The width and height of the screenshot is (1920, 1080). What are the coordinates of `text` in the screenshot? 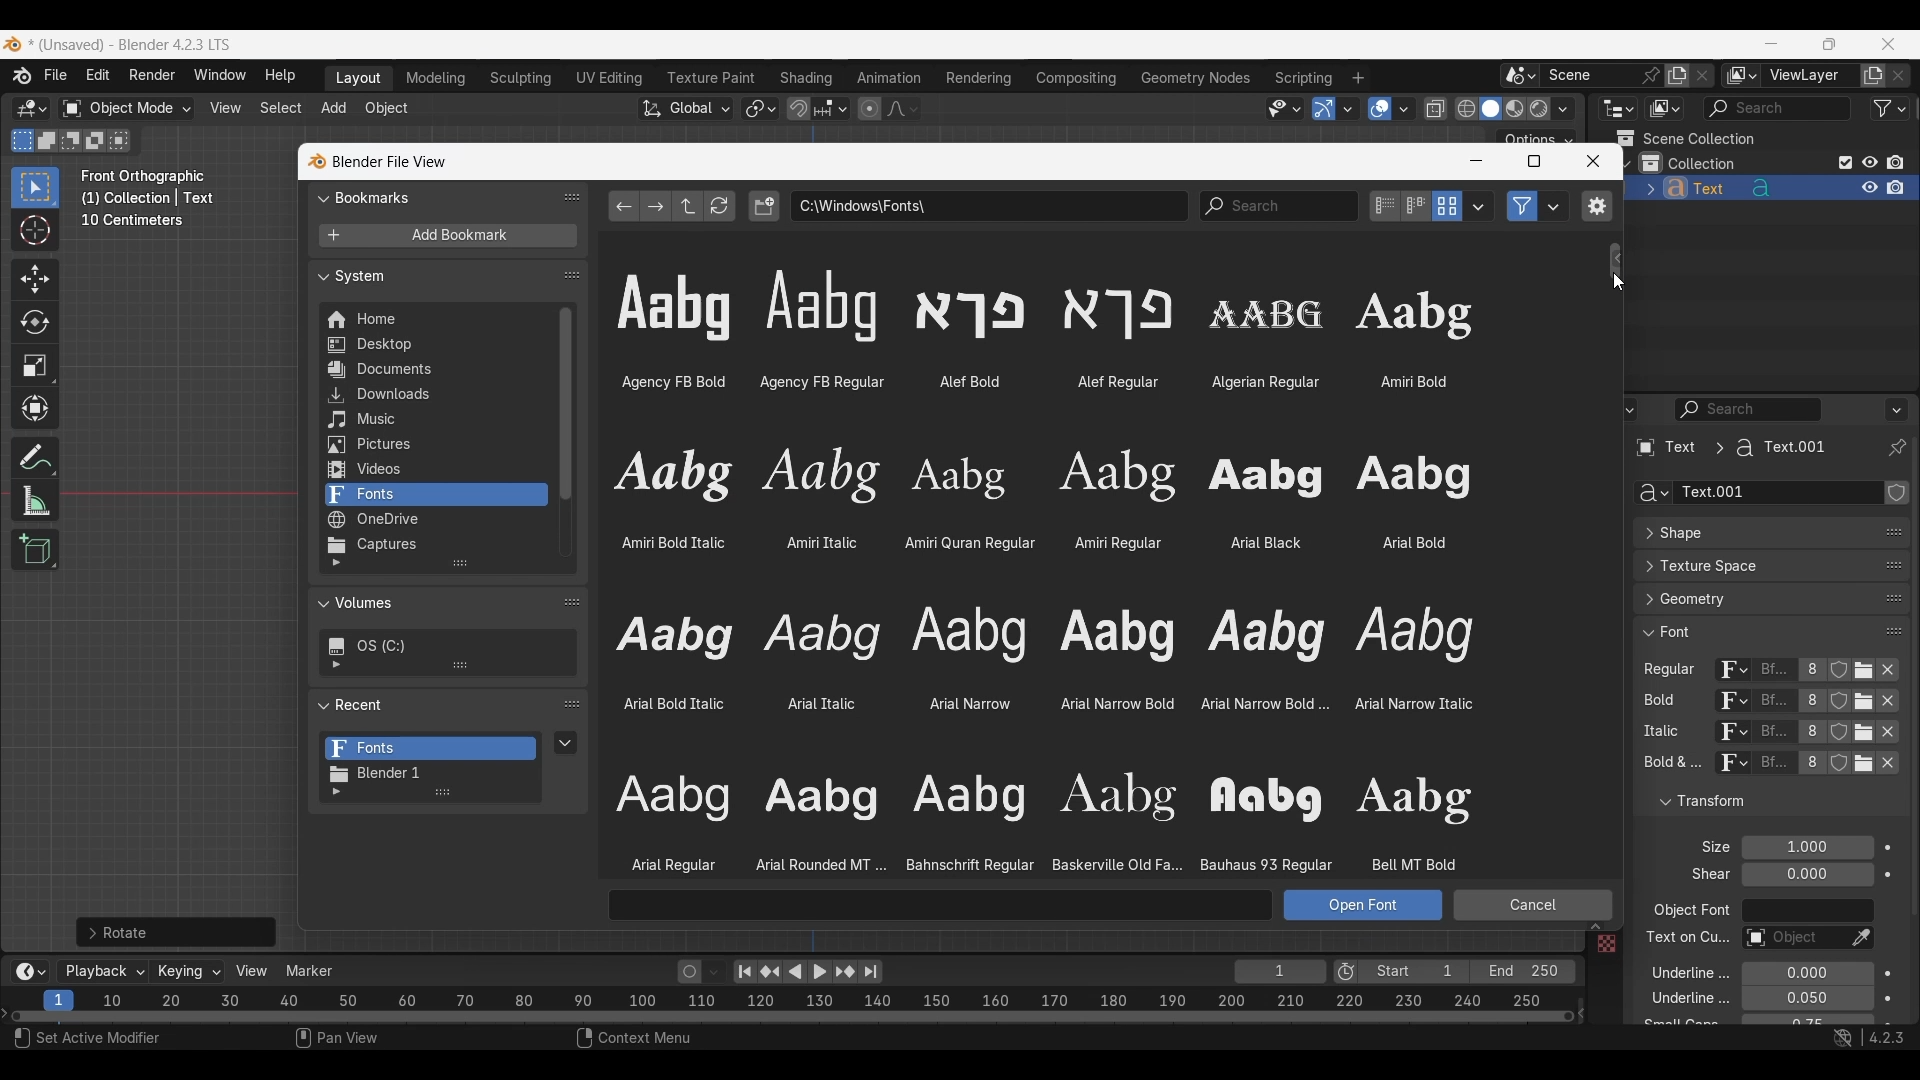 It's located at (1678, 1023).